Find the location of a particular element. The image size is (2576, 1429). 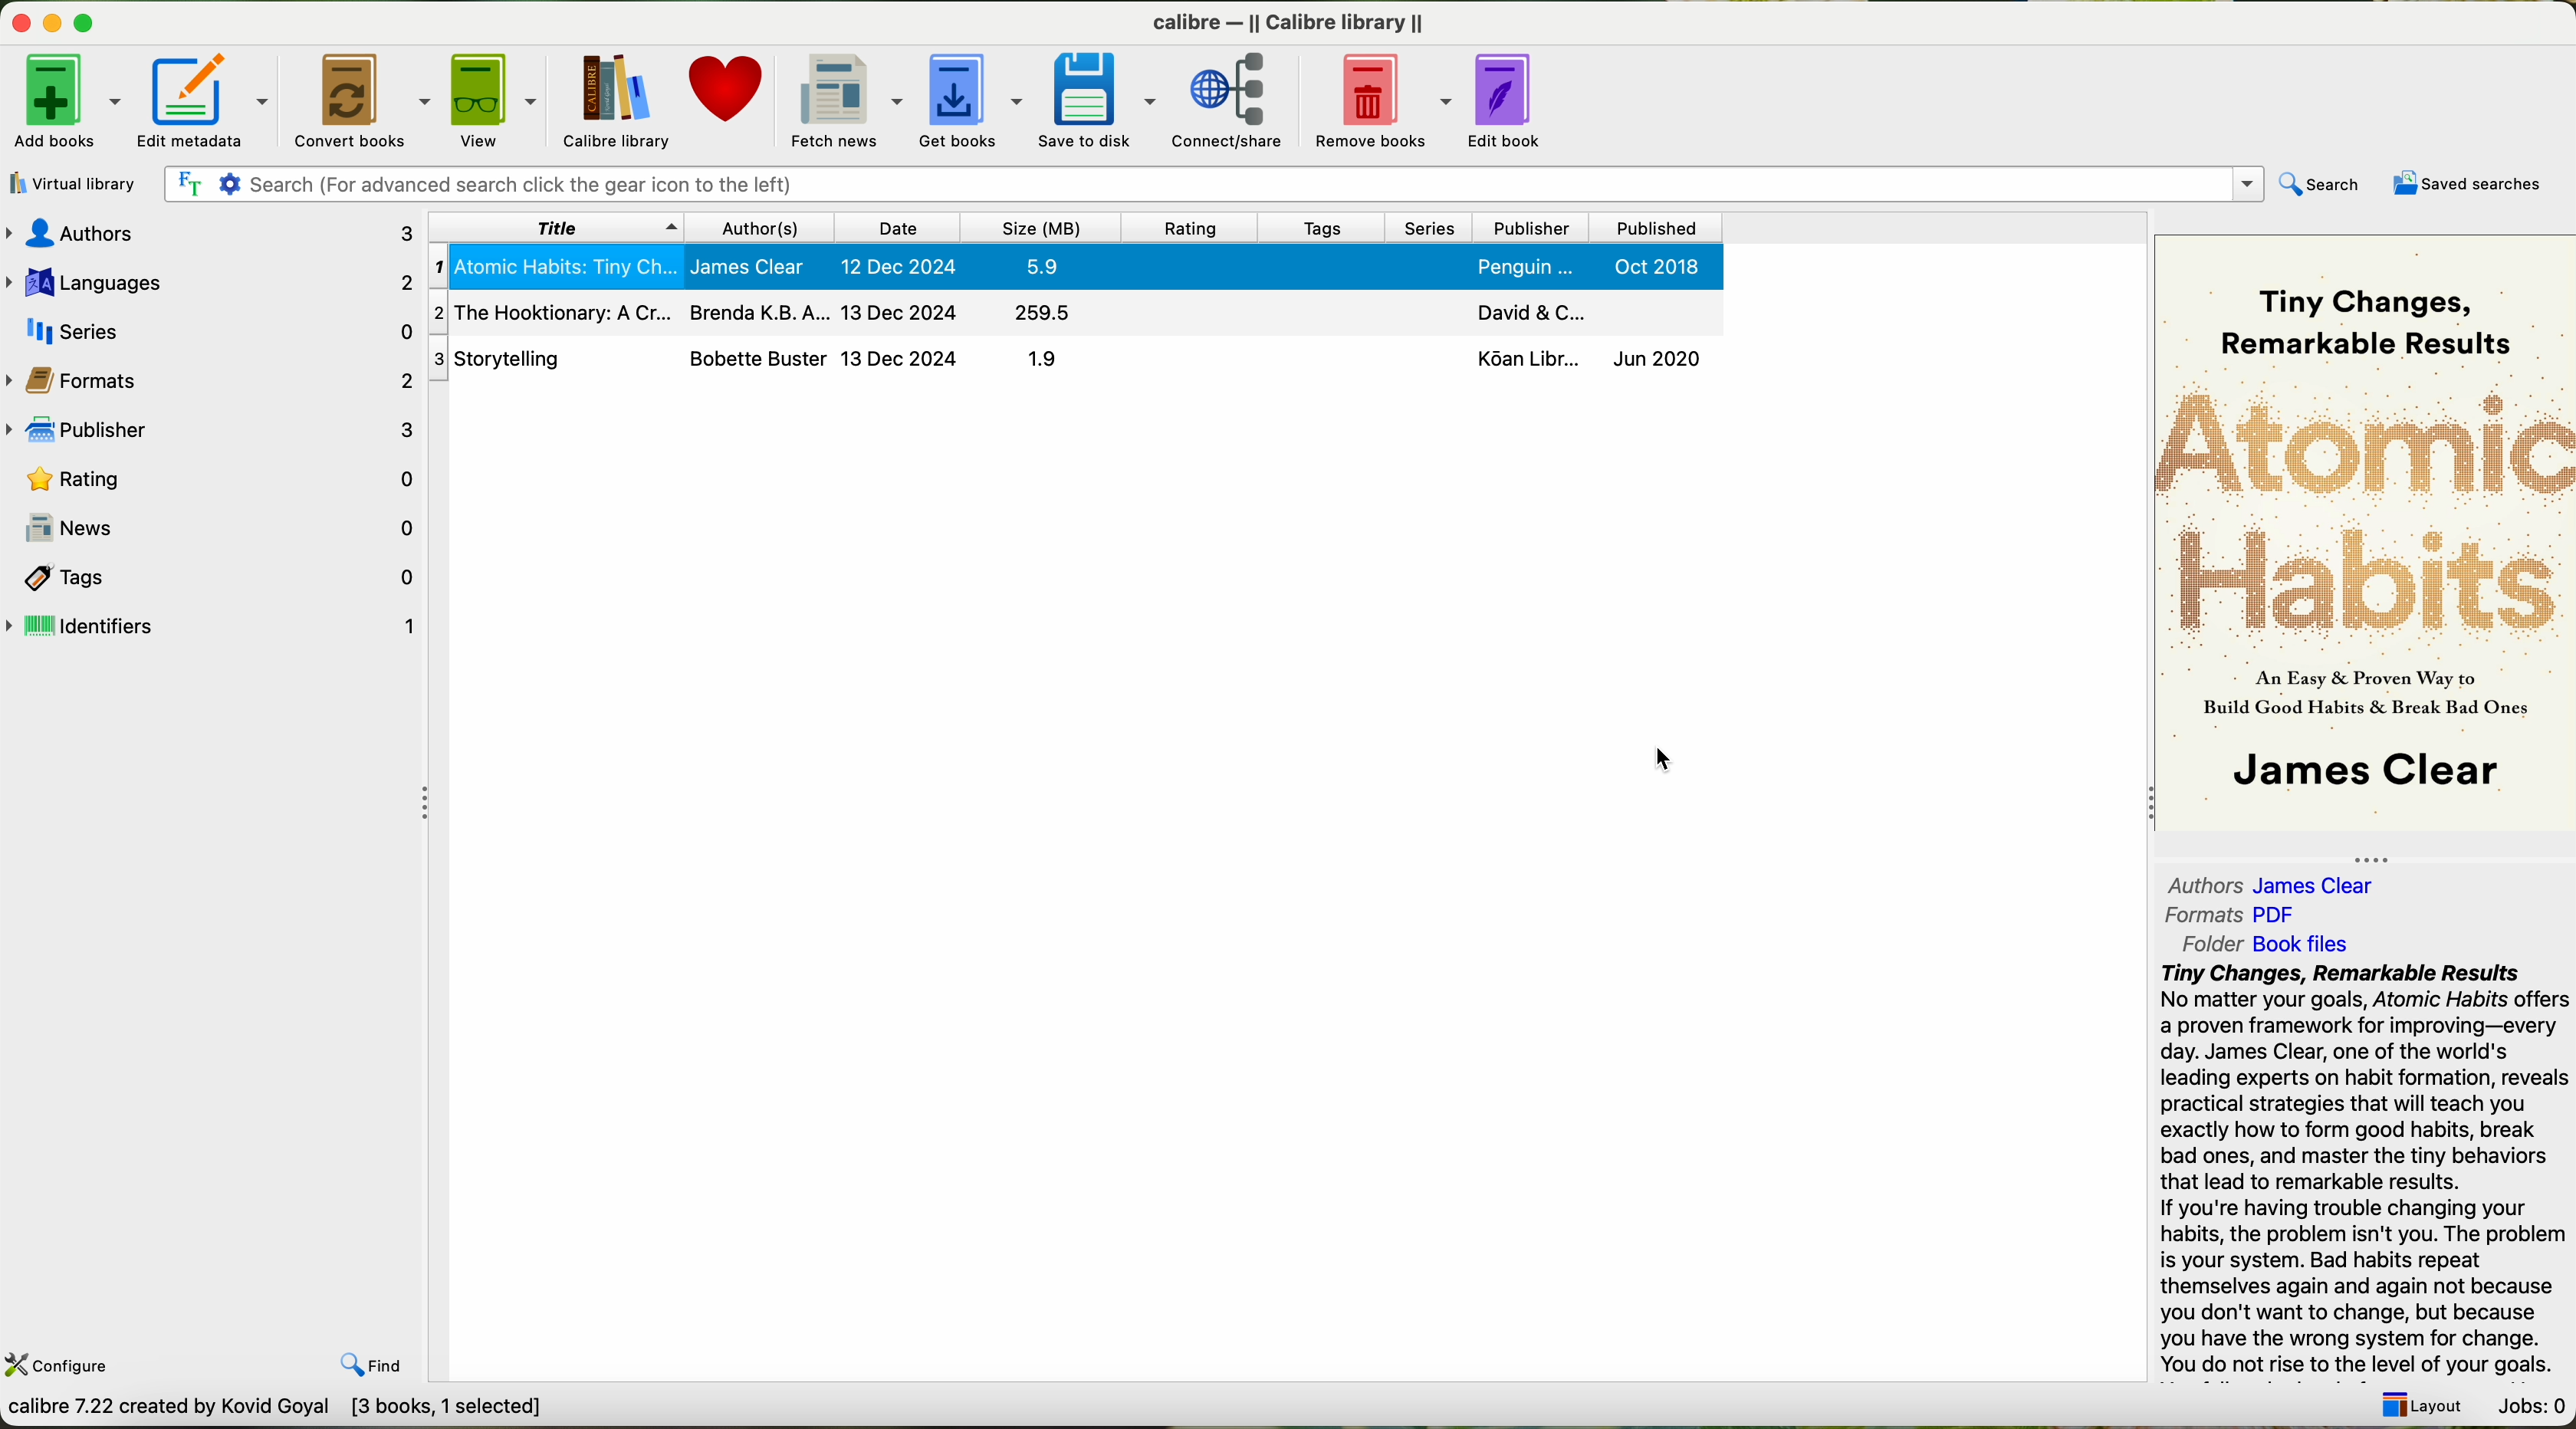

authors is located at coordinates (2197, 882).